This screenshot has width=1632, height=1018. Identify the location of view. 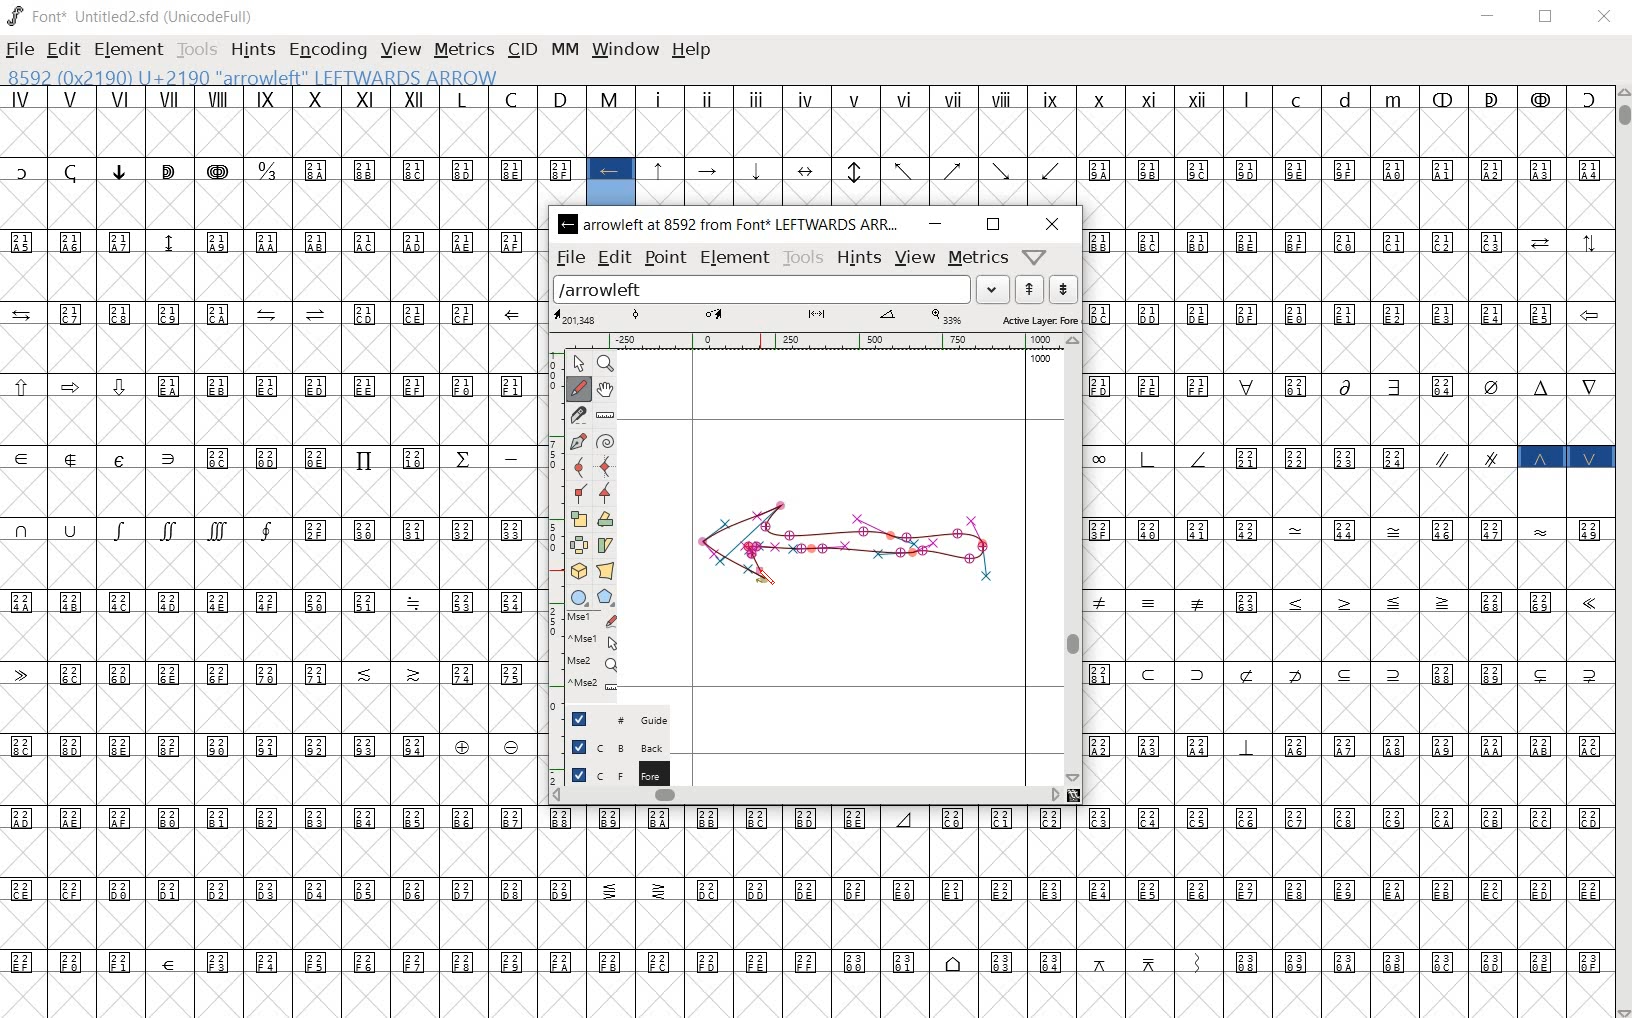
(917, 258).